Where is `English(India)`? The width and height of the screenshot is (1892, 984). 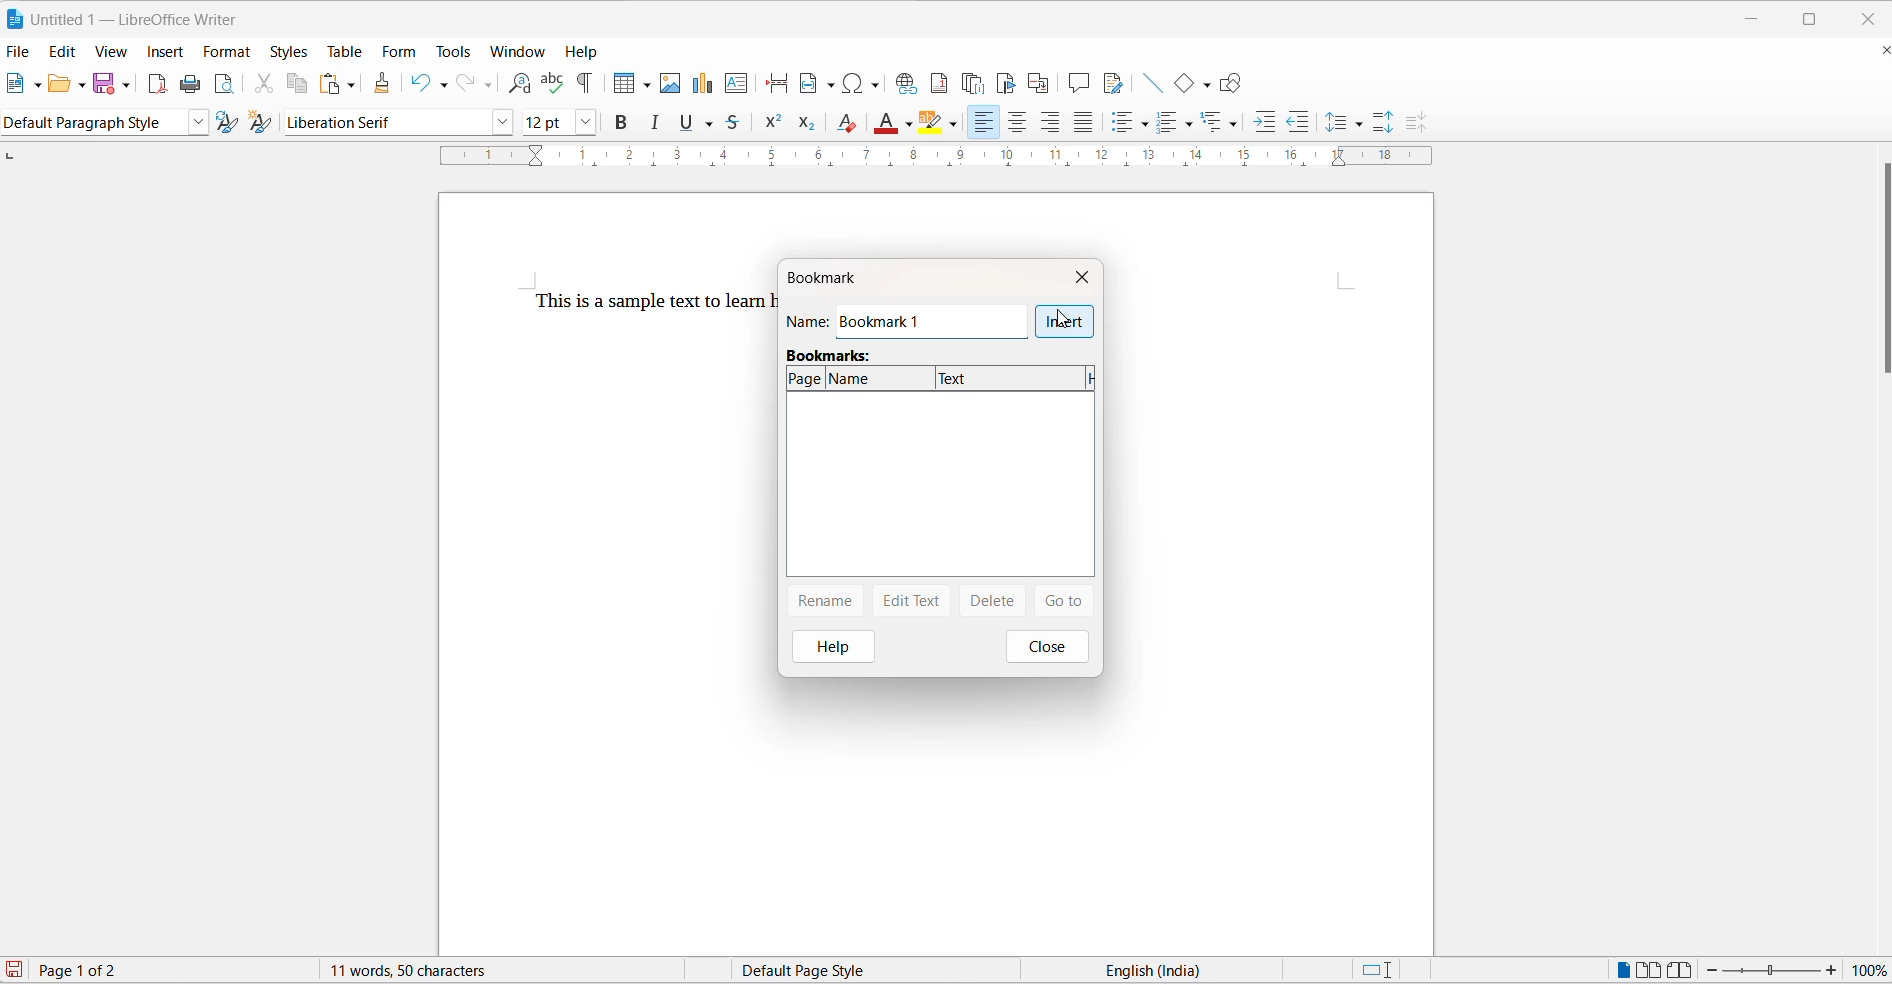 English(India) is located at coordinates (1164, 970).